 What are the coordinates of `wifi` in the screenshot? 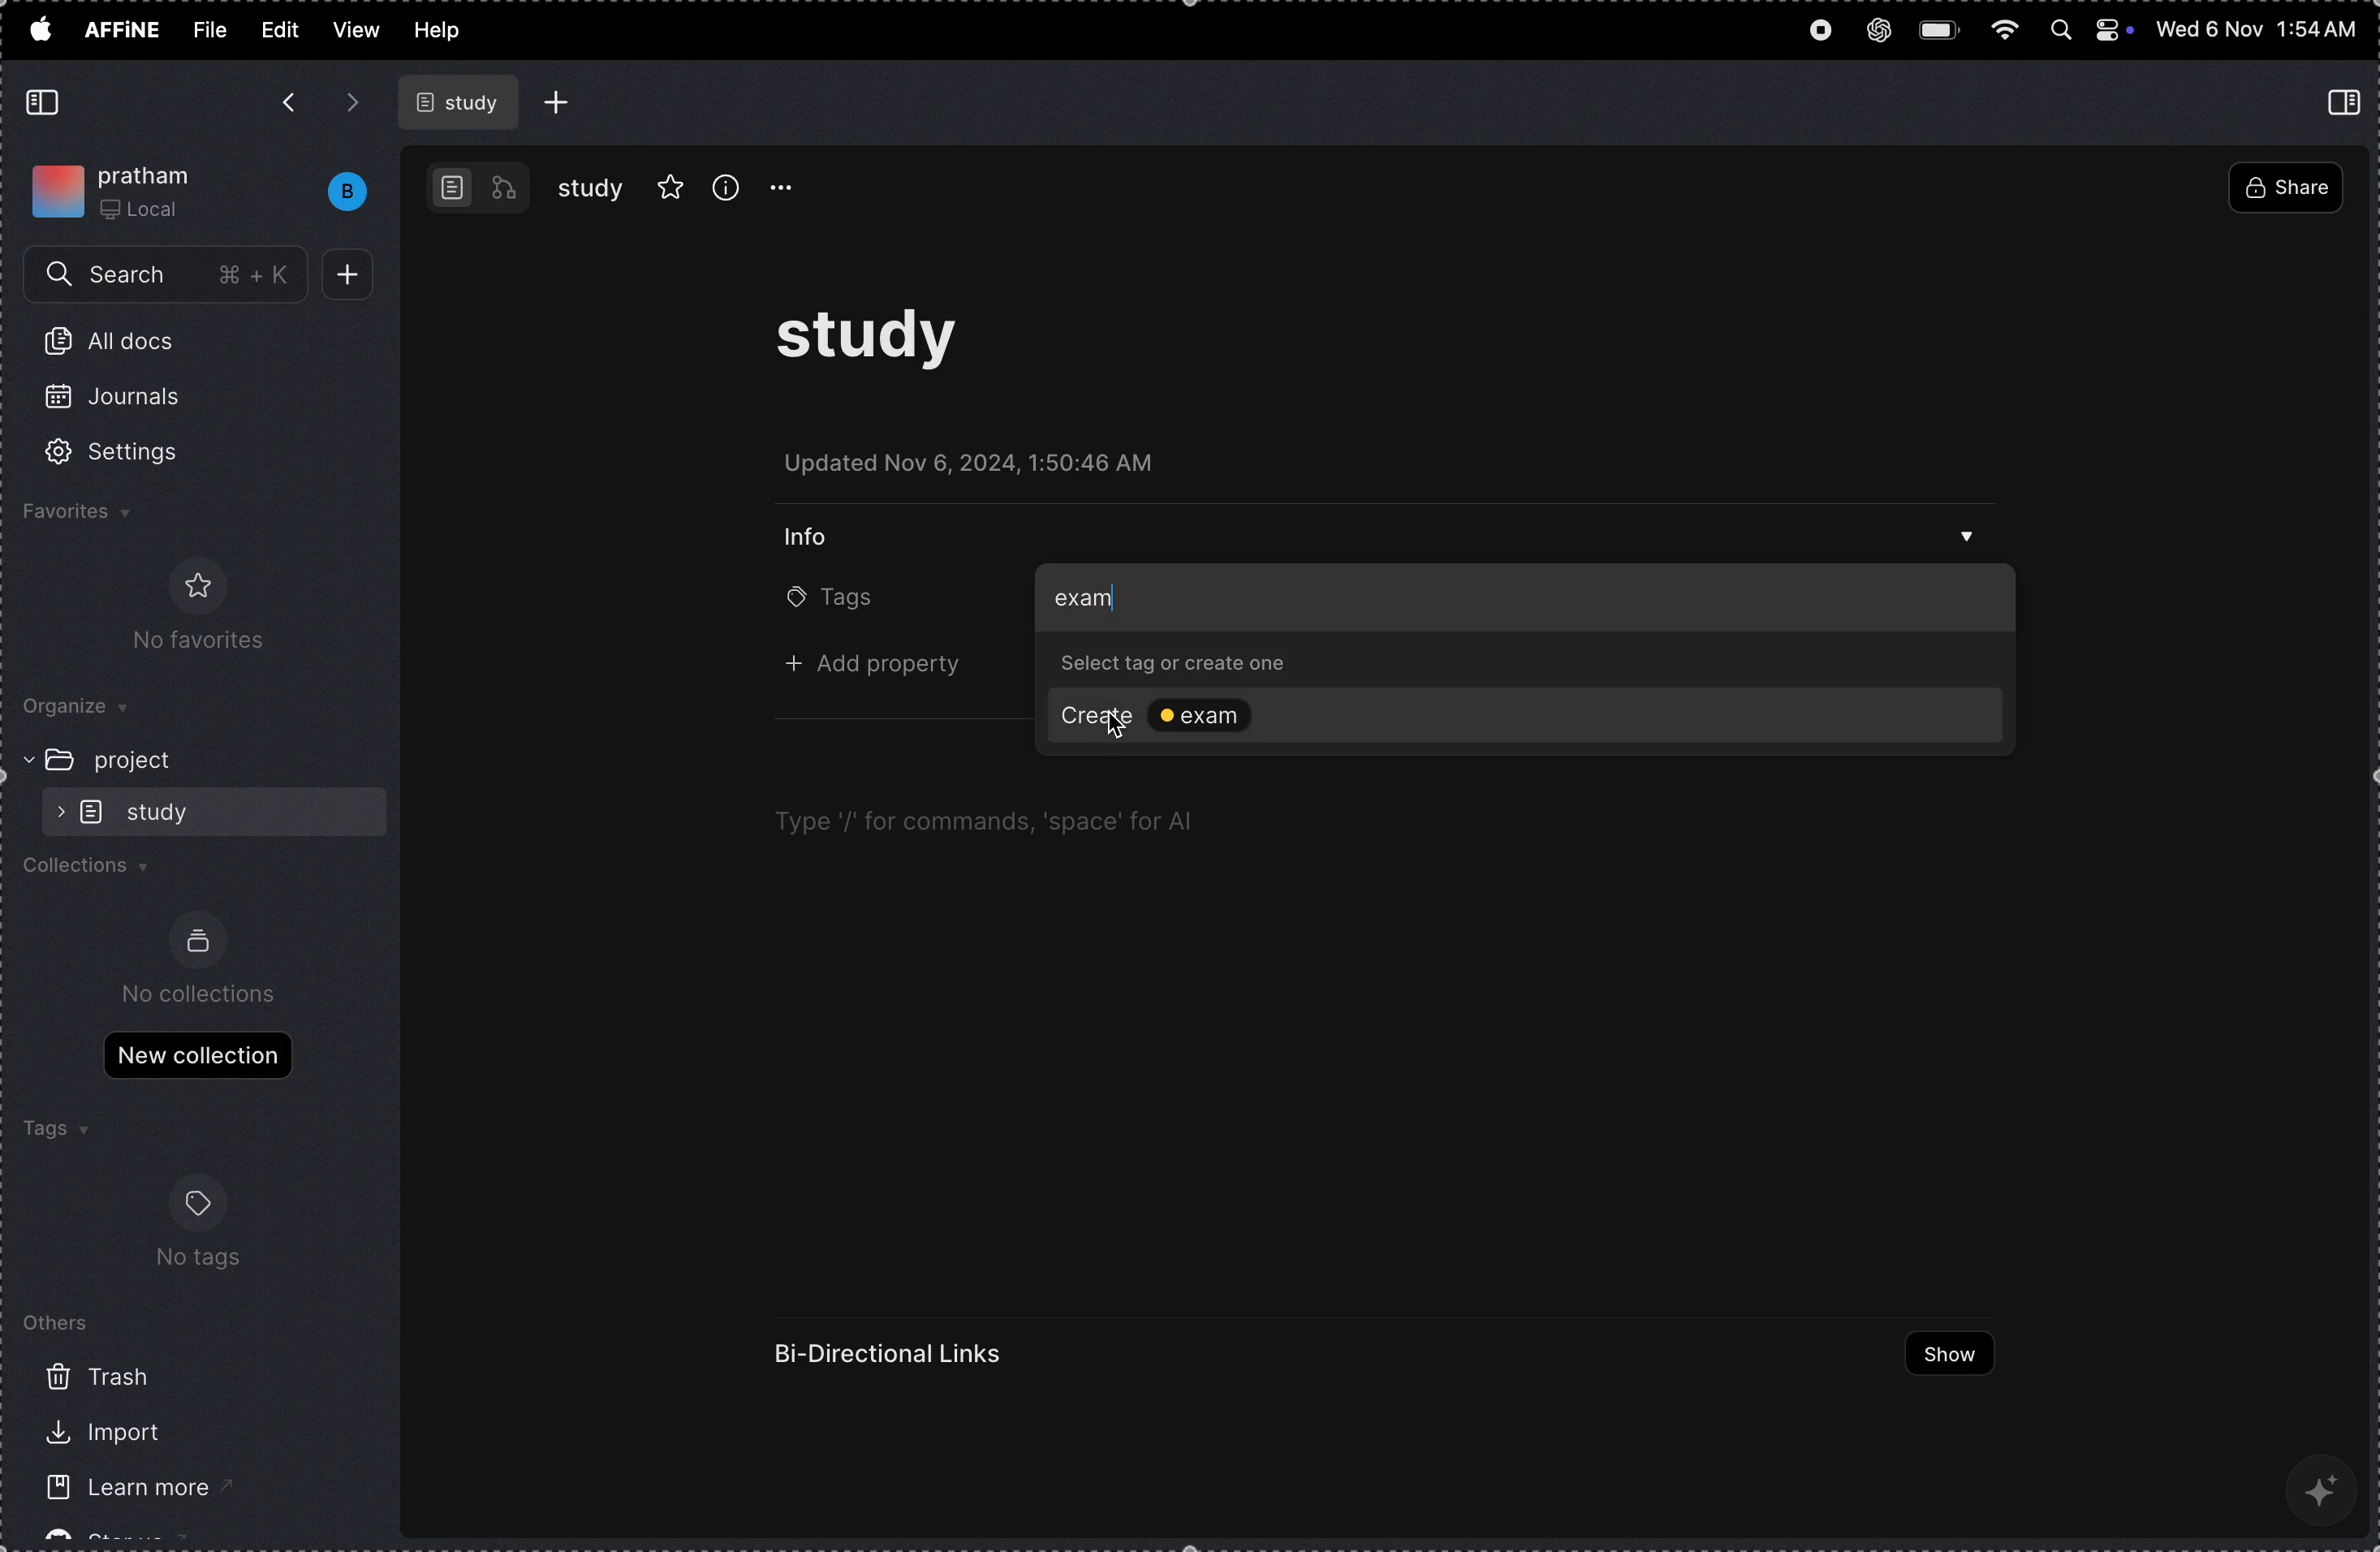 It's located at (2006, 31).